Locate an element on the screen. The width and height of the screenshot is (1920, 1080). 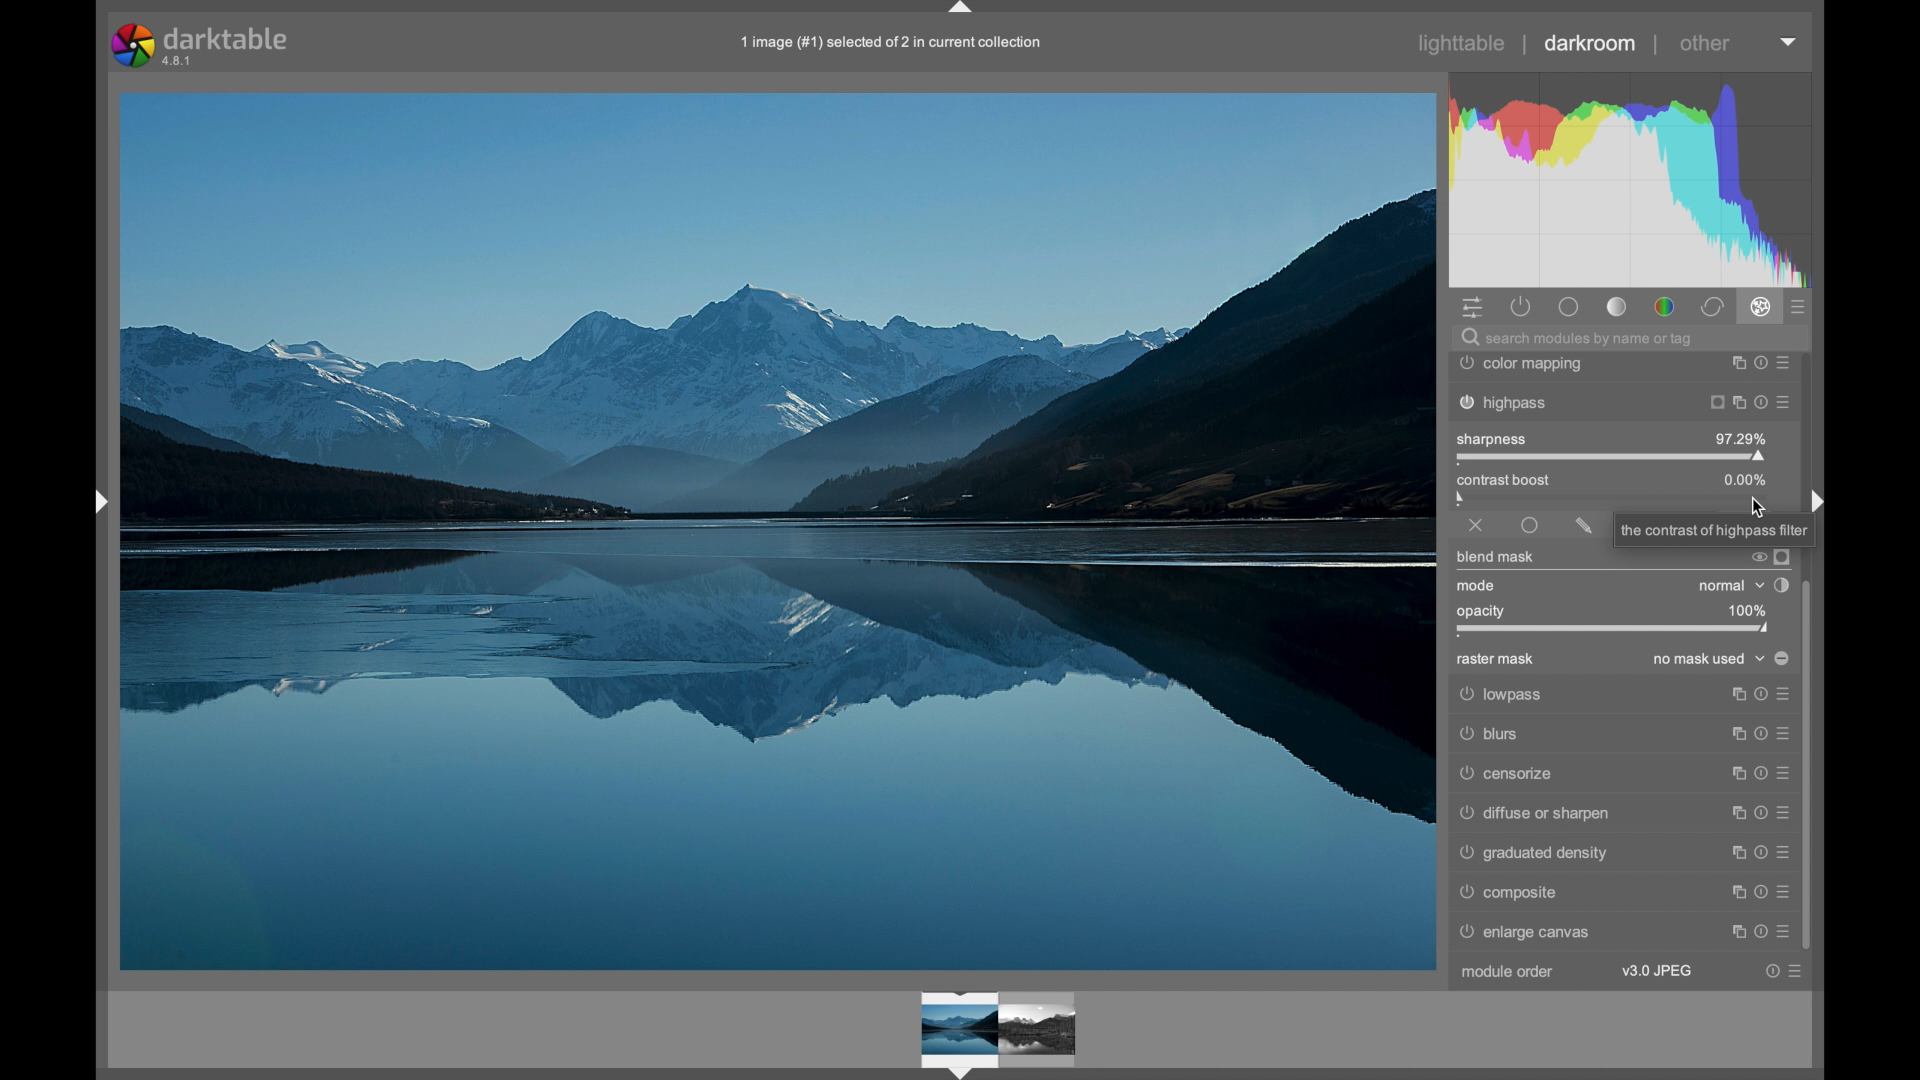
graduated density is located at coordinates (1534, 853).